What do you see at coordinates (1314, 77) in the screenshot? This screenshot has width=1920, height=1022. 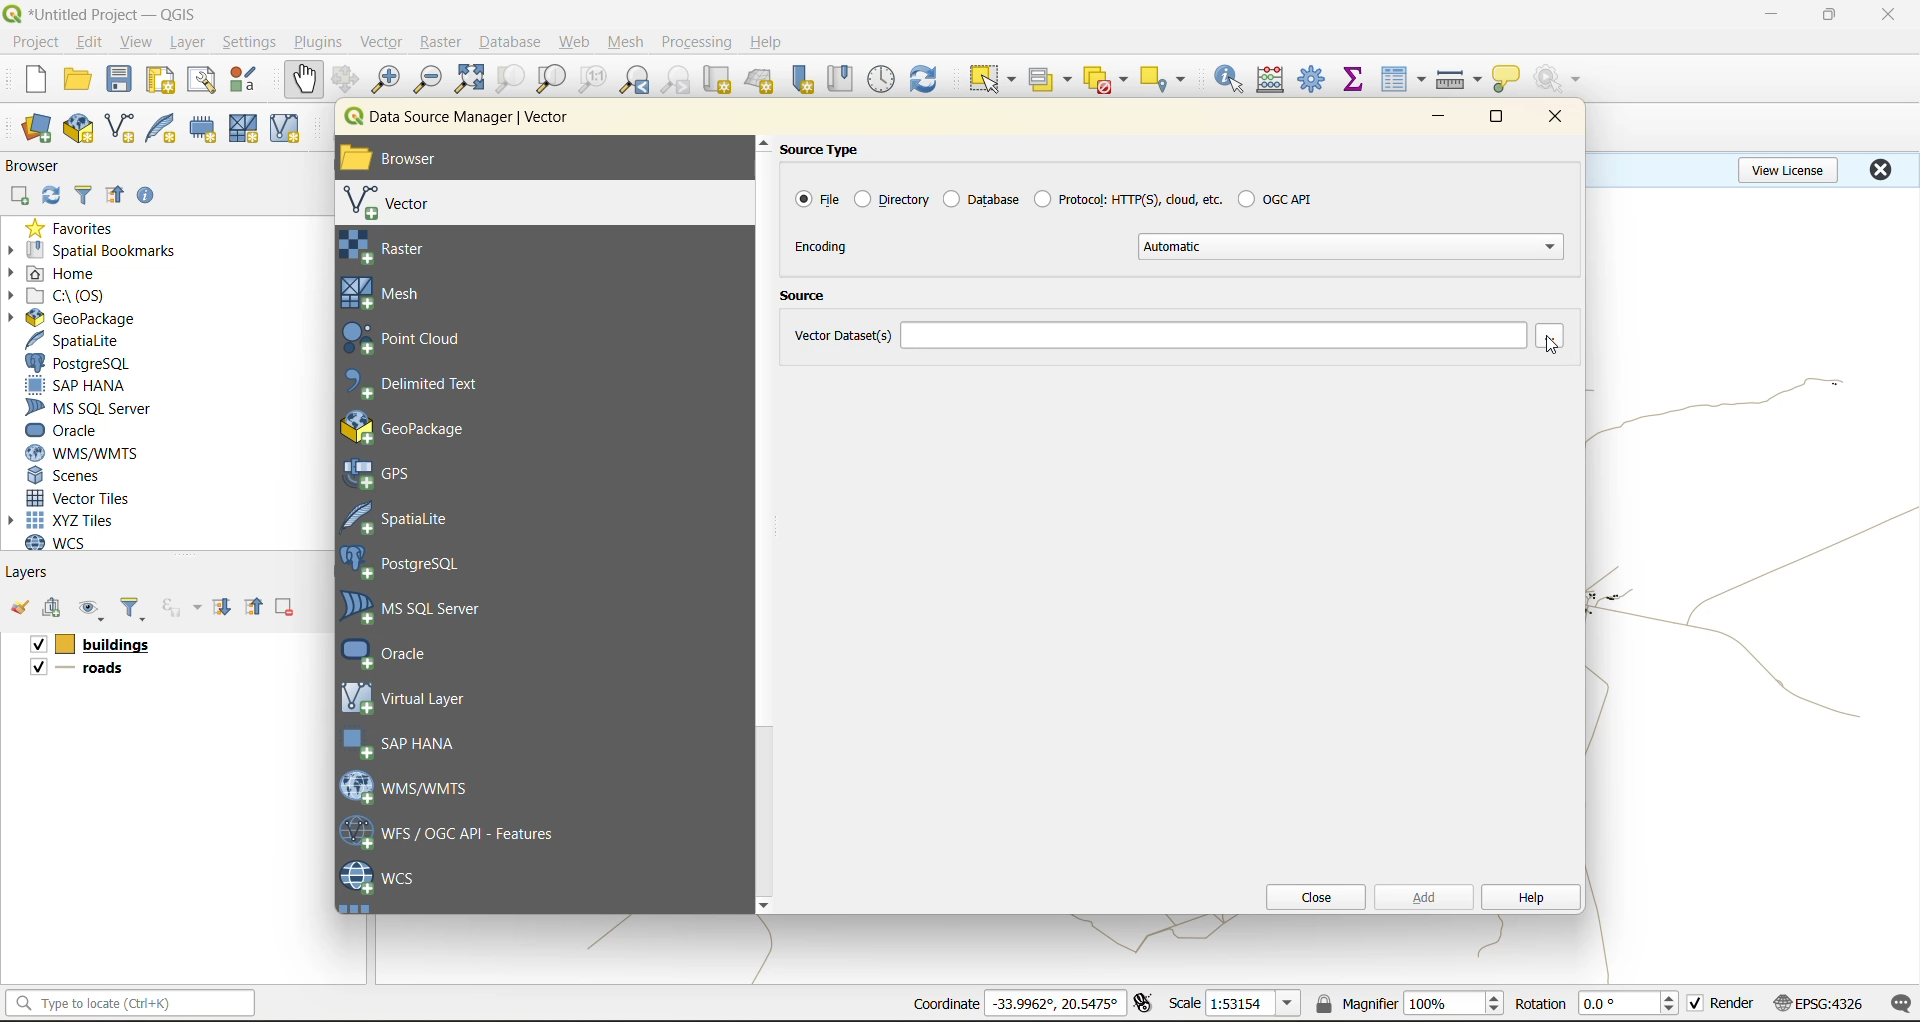 I see `tool box` at bounding box center [1314, 77].